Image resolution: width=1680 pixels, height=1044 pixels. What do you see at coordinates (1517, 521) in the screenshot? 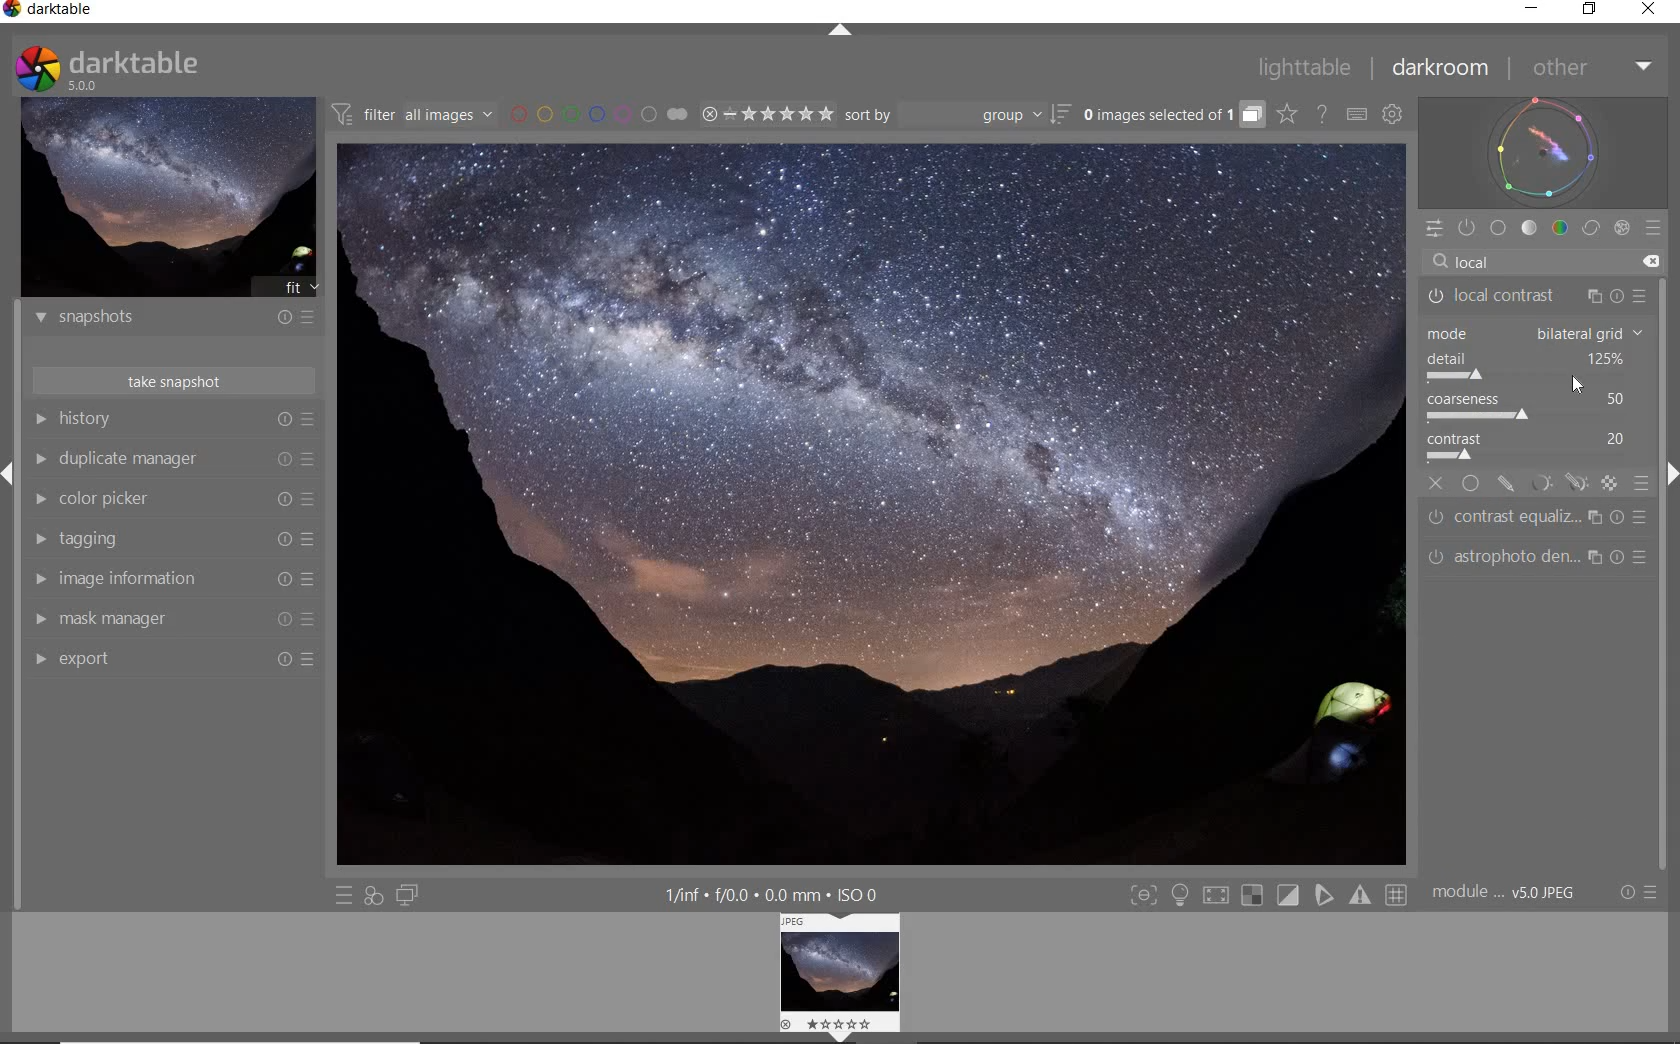
I see `contrast equalizer` at bounding box center [1517, 521].